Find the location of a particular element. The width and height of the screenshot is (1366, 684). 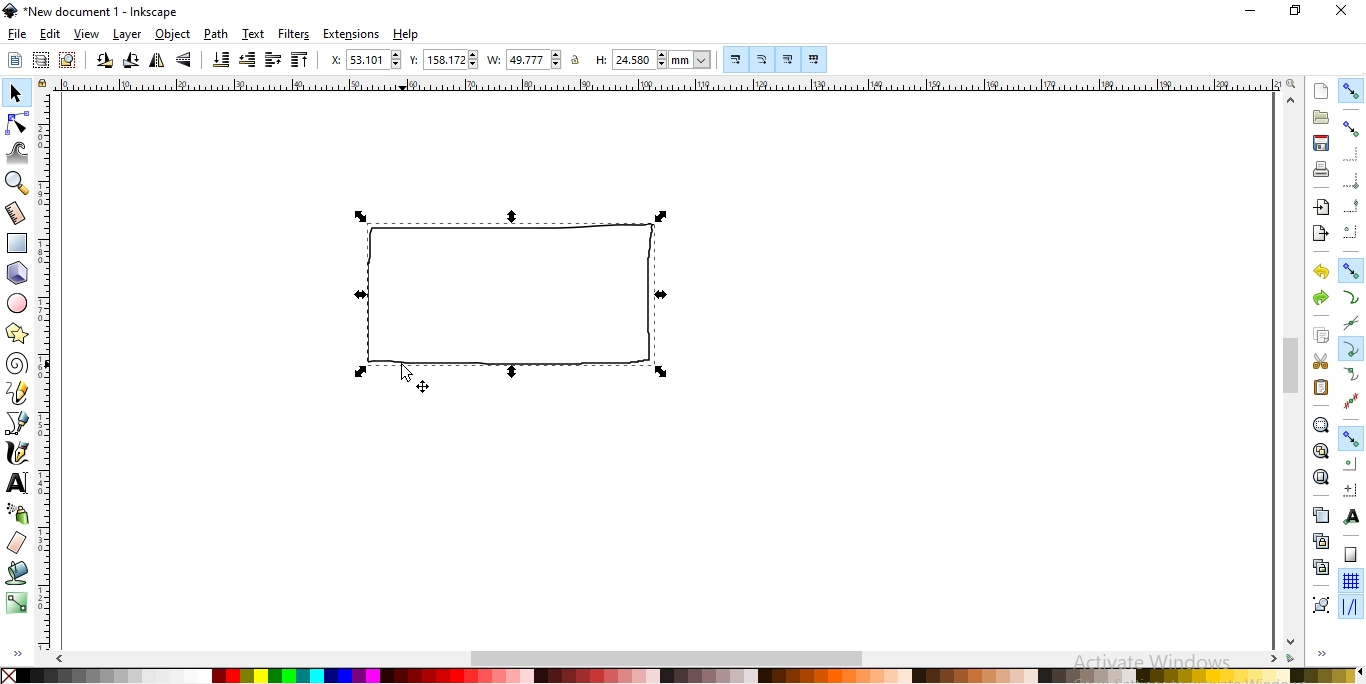

filters is located at coordinates (294, 34).